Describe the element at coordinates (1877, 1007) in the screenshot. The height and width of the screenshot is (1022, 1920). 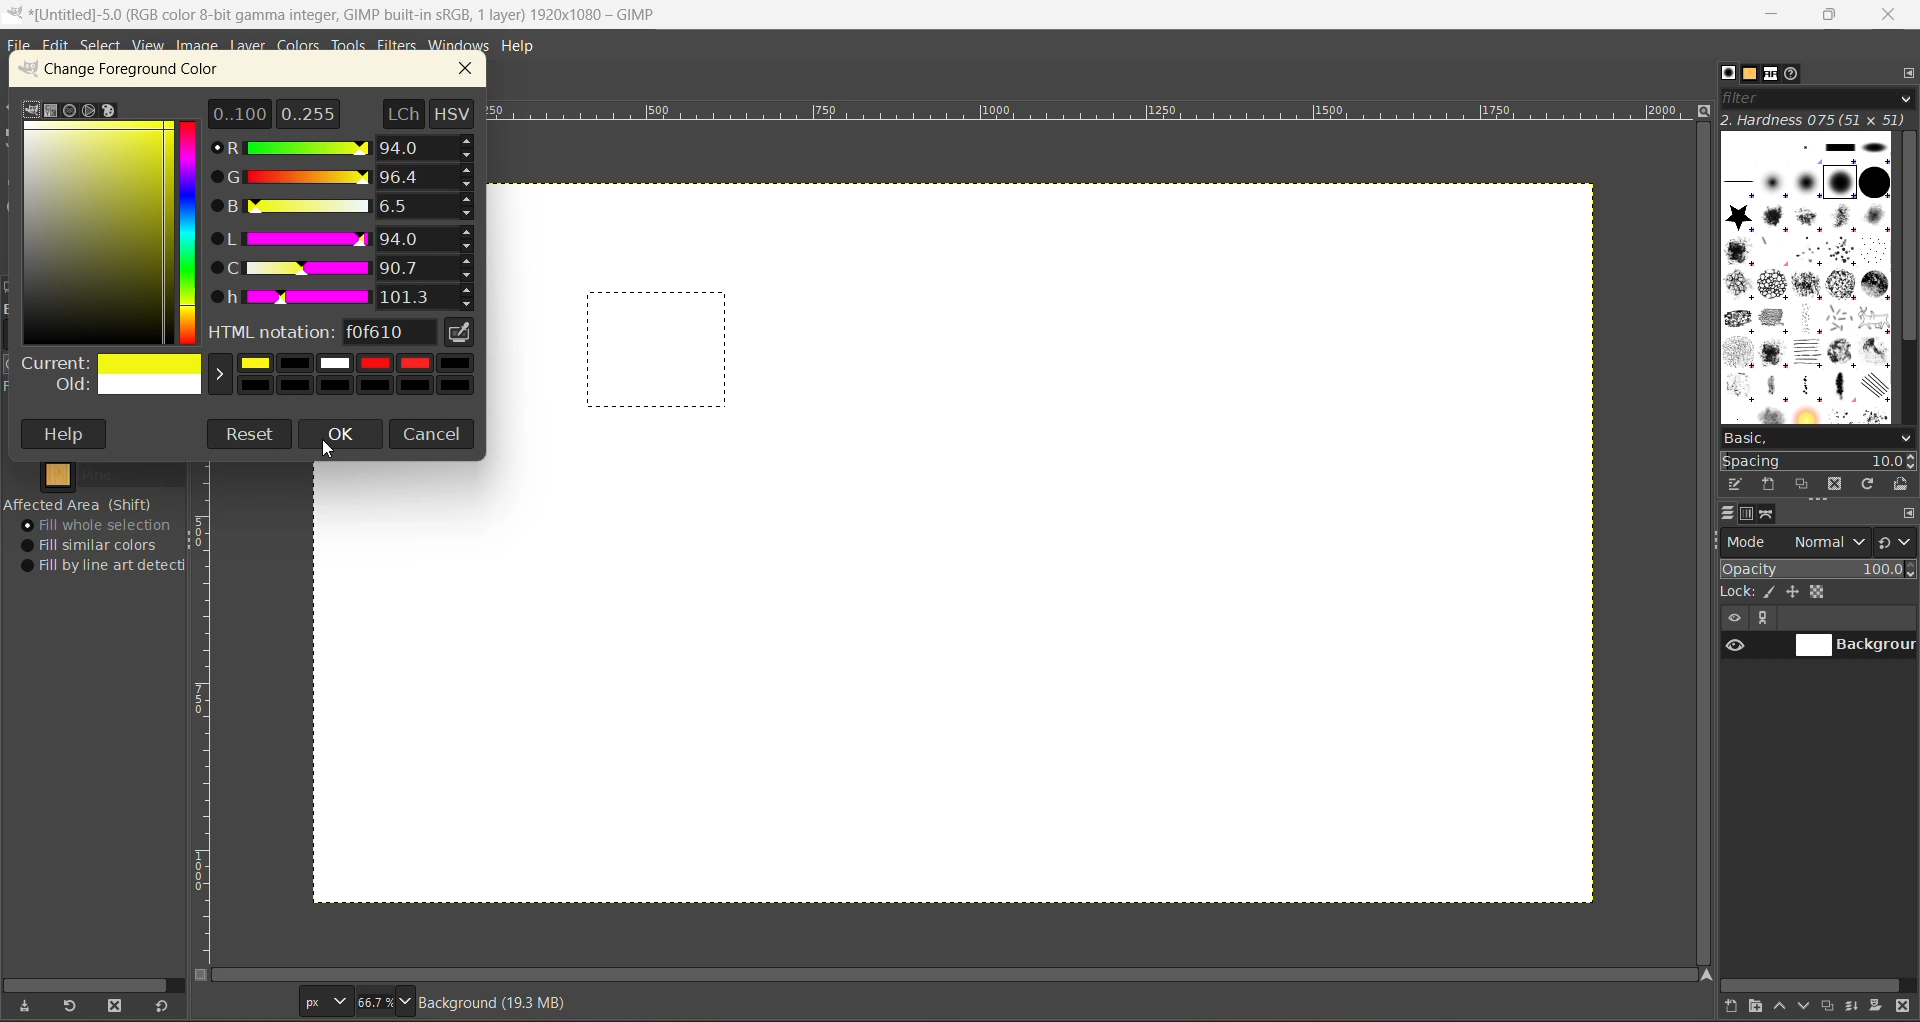
I see `add a mask` at that location.